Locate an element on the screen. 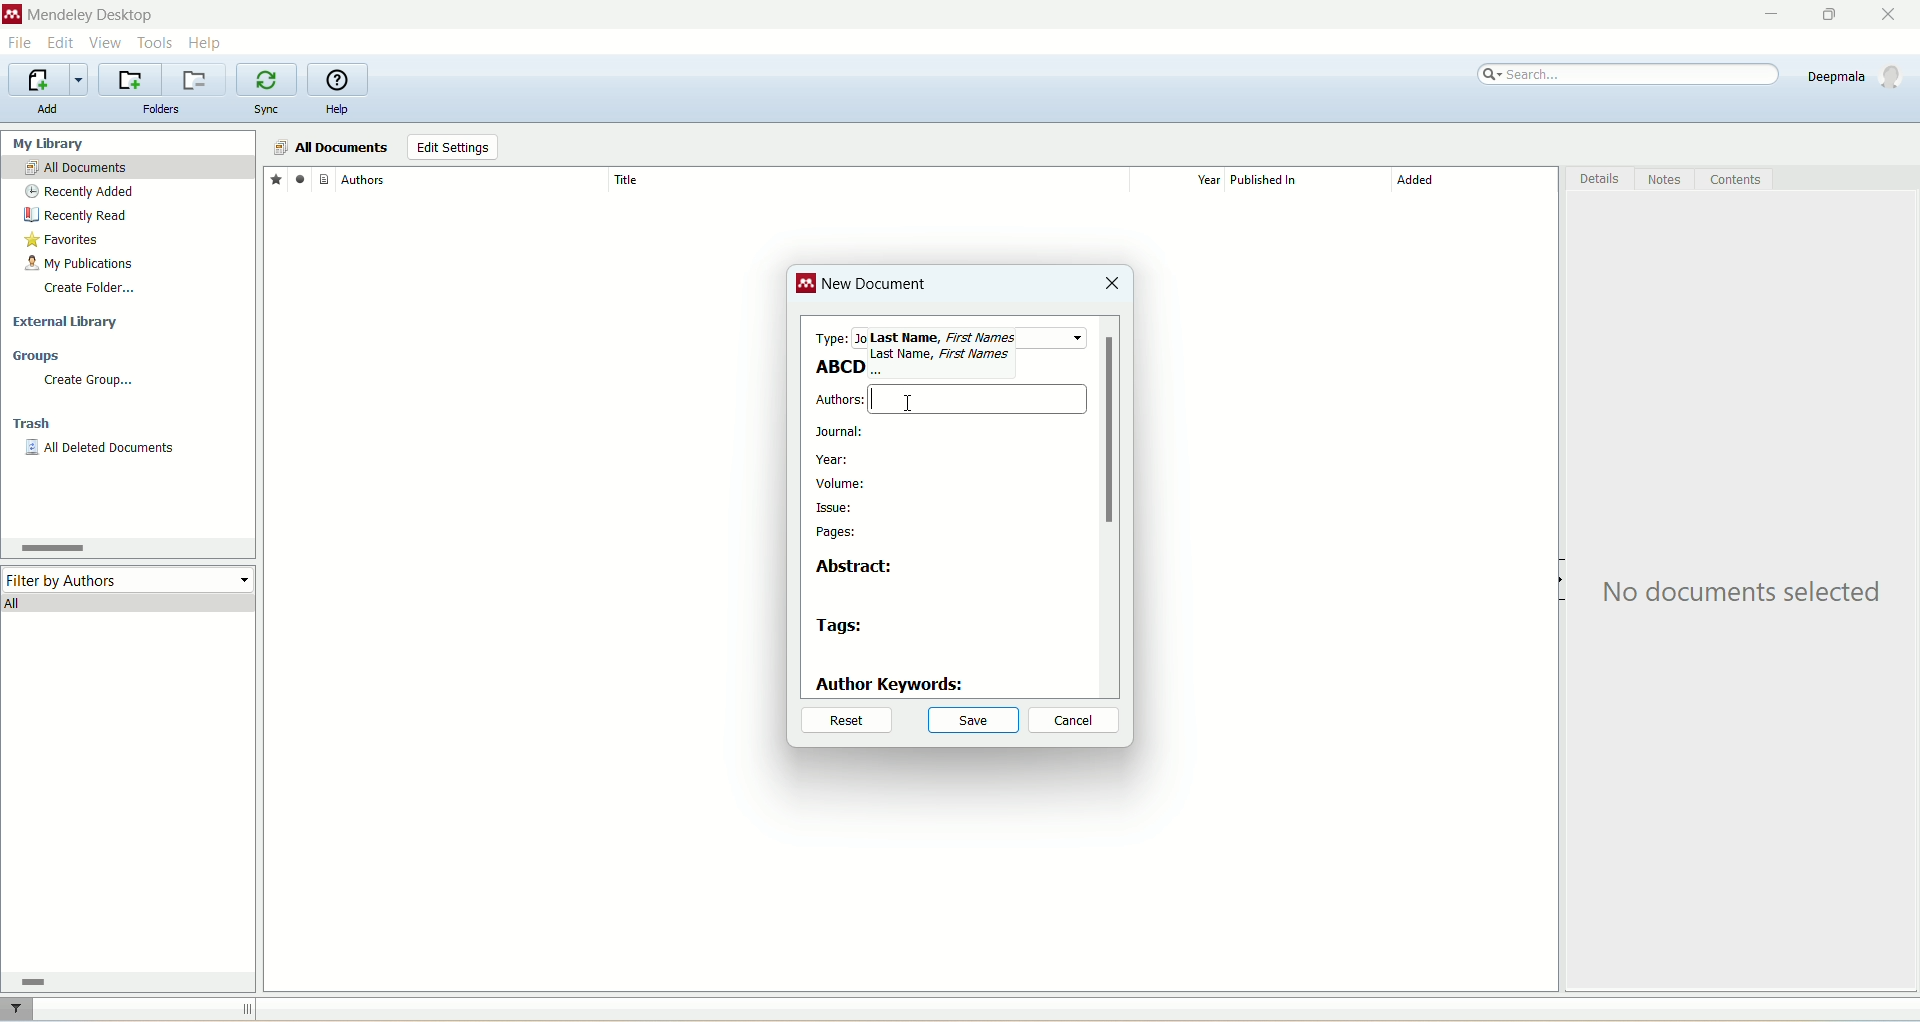 This screenshot has height=1022, width=1920. volume is located at coordinates (847, 483).